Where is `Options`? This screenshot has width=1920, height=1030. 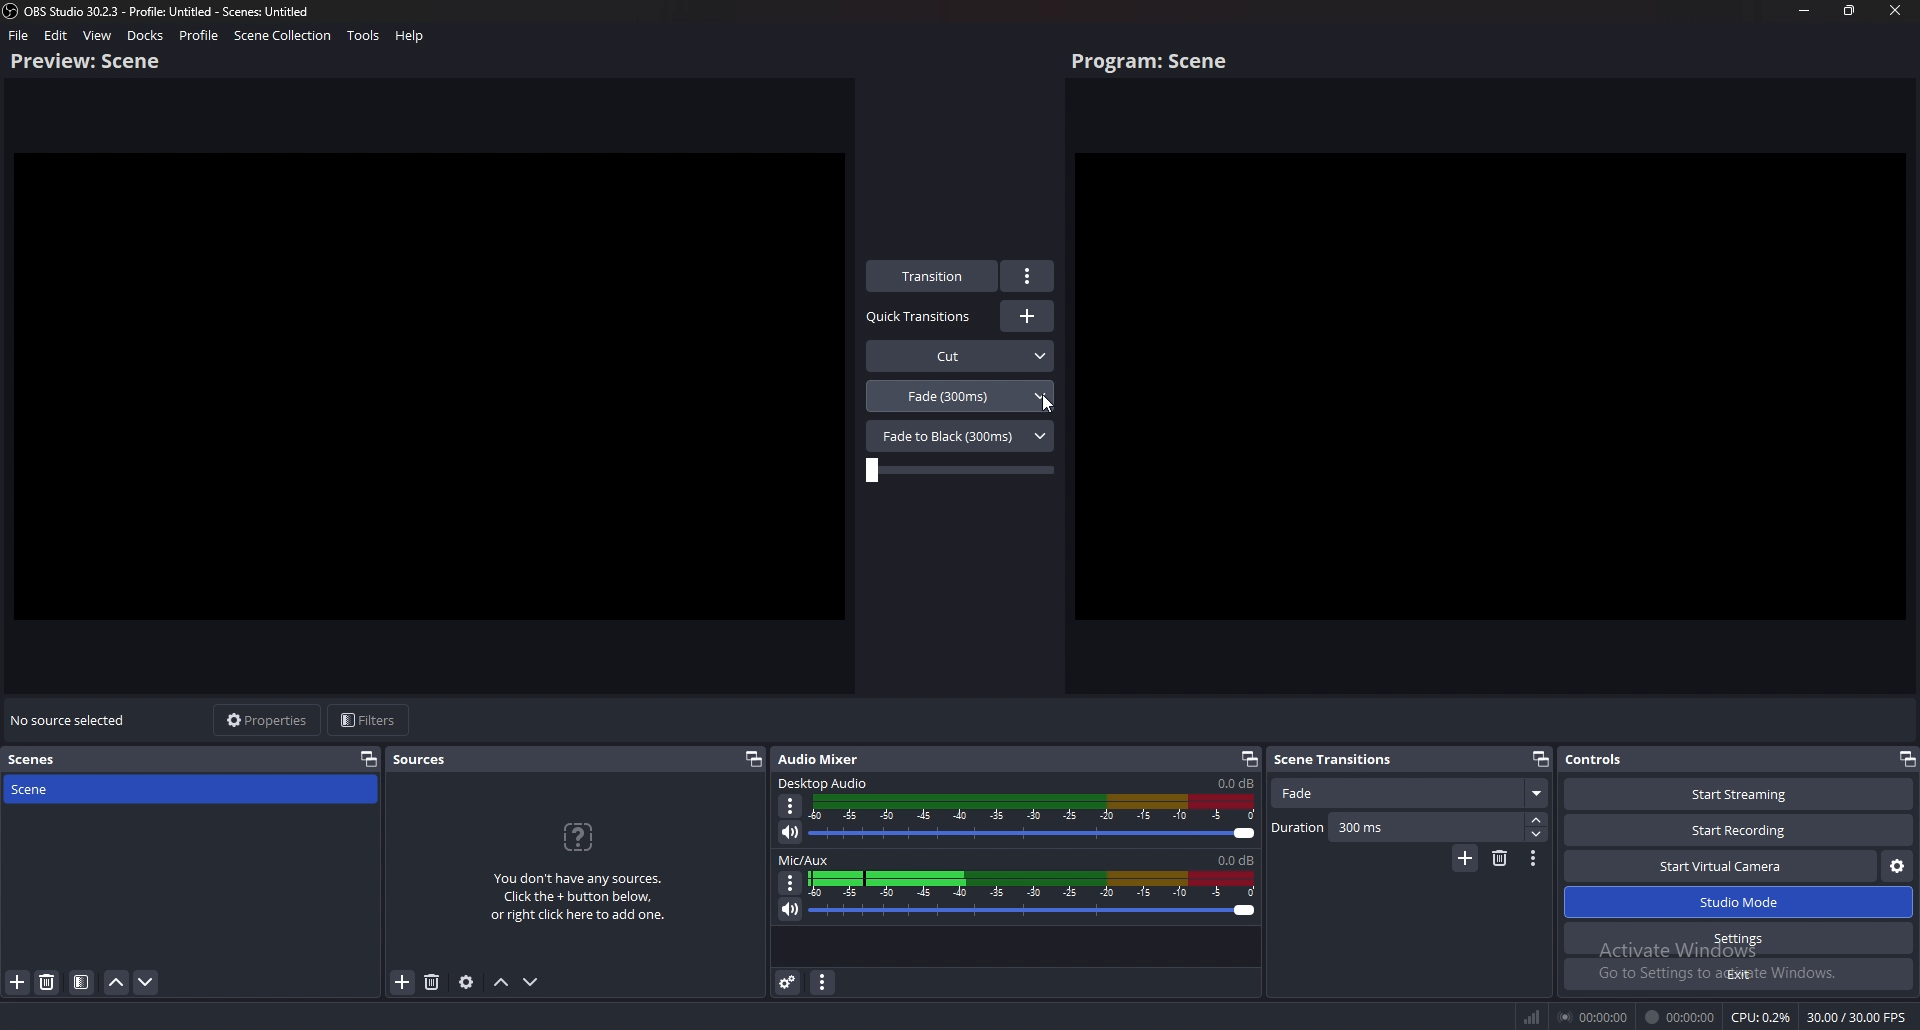 Options is located at coordinates (789, 882).